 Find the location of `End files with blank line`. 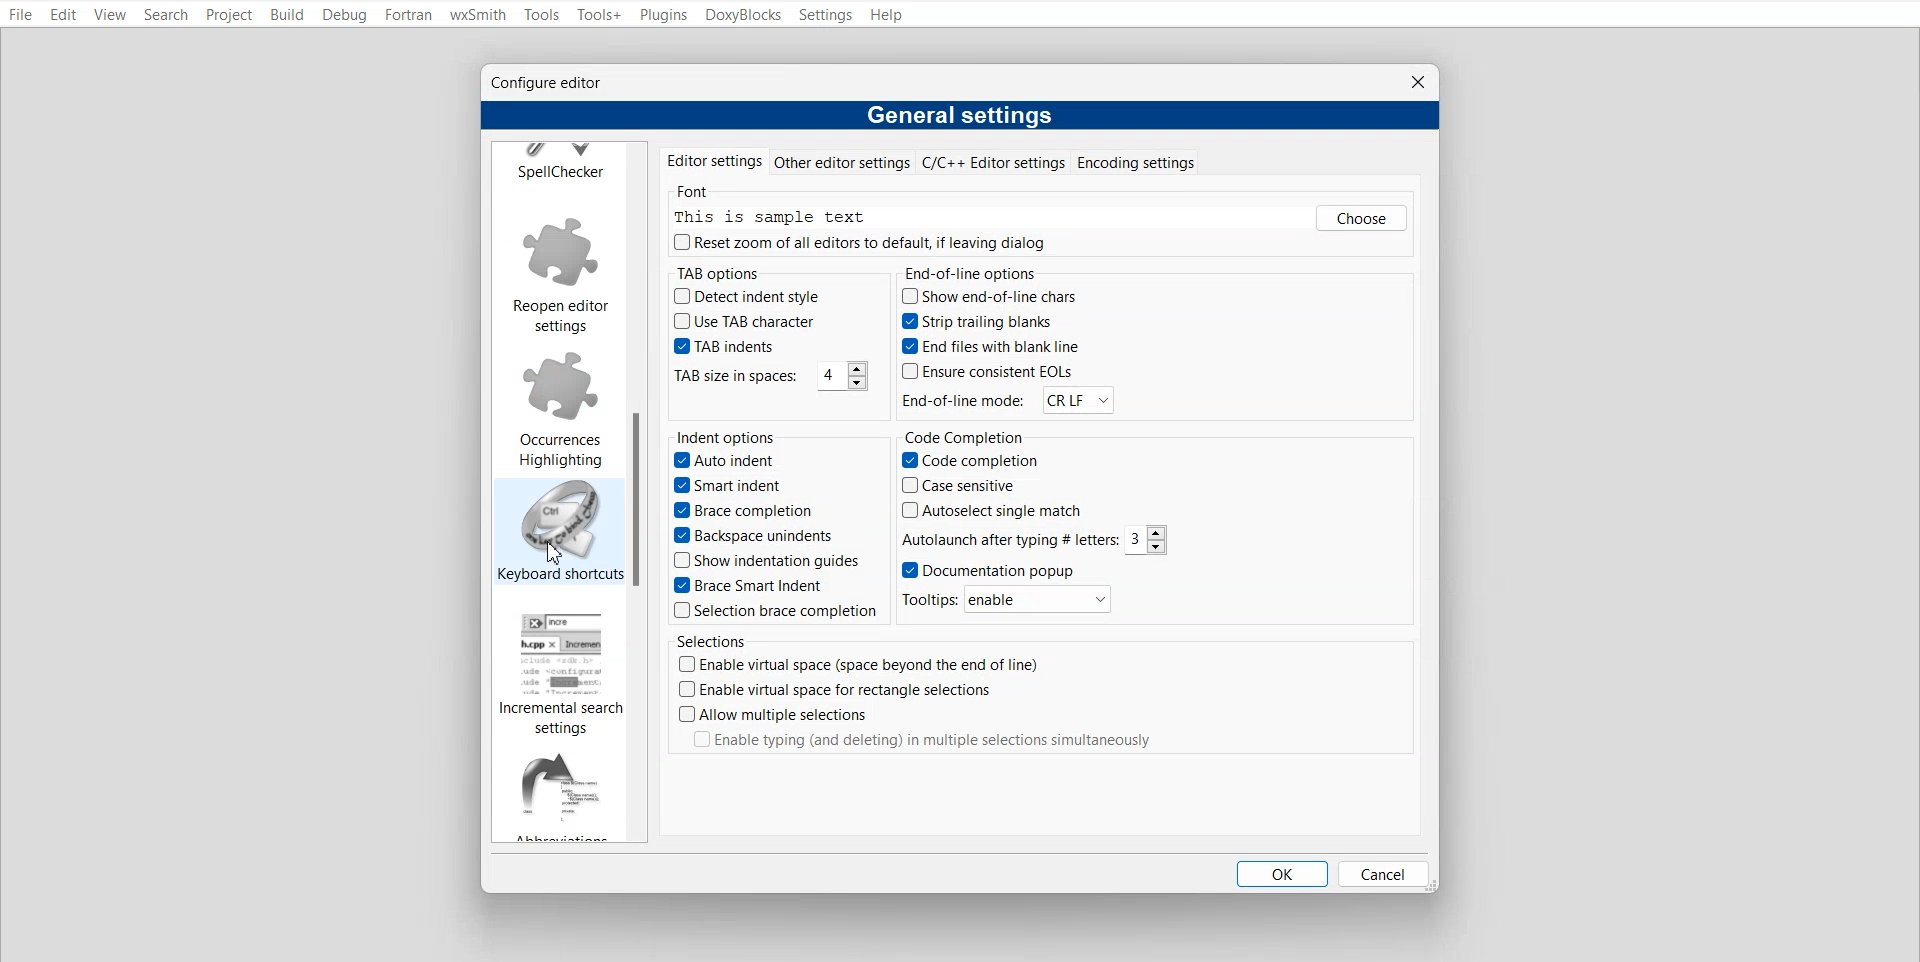

End files with blank line is located at coordinates (985, 348).